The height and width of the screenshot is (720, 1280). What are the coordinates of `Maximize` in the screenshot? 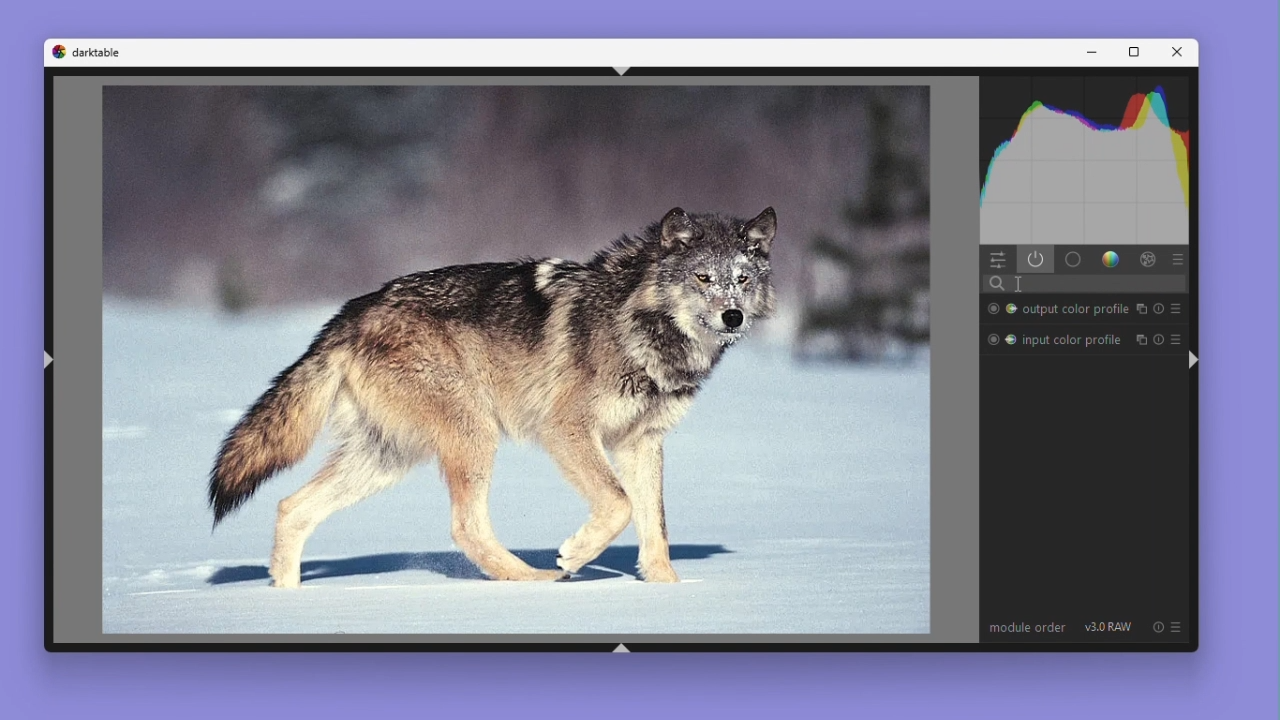 It's located at (1135, 52).